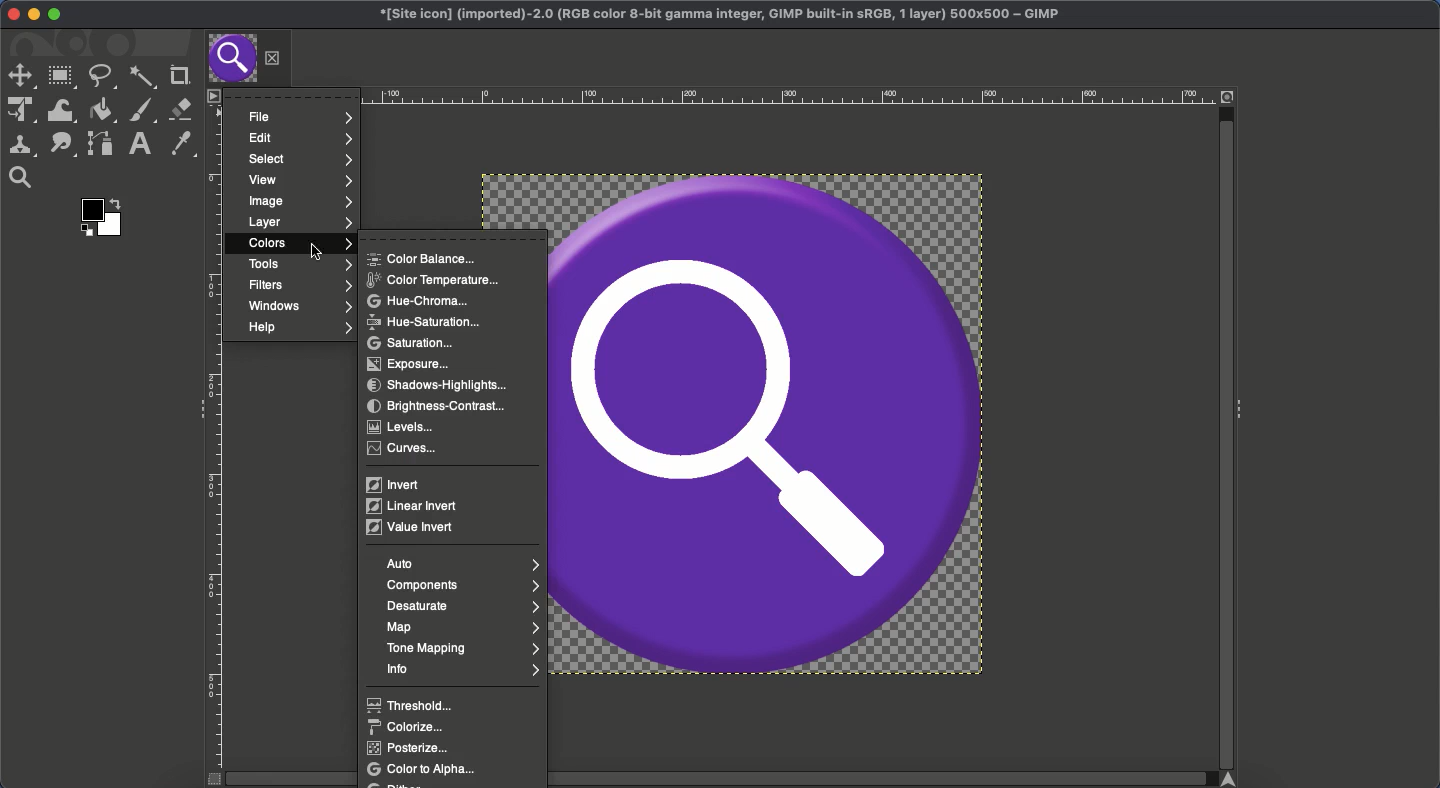 This screenshot has height=788, width=1440. What do you see at coordinates (58, 15) in the screenshot?
I see `Maximize` at bounding box center [58, 15].